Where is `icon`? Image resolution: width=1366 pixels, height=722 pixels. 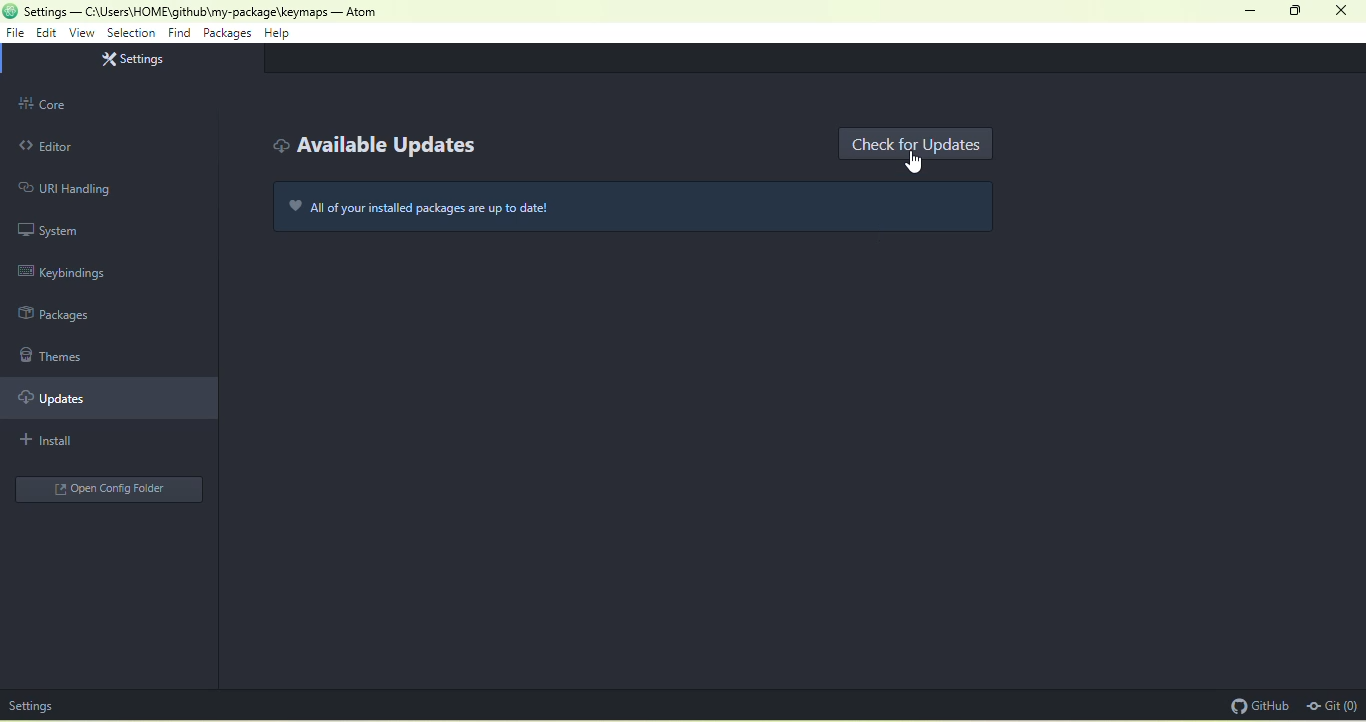 icon is located at coordinates (10, 10).